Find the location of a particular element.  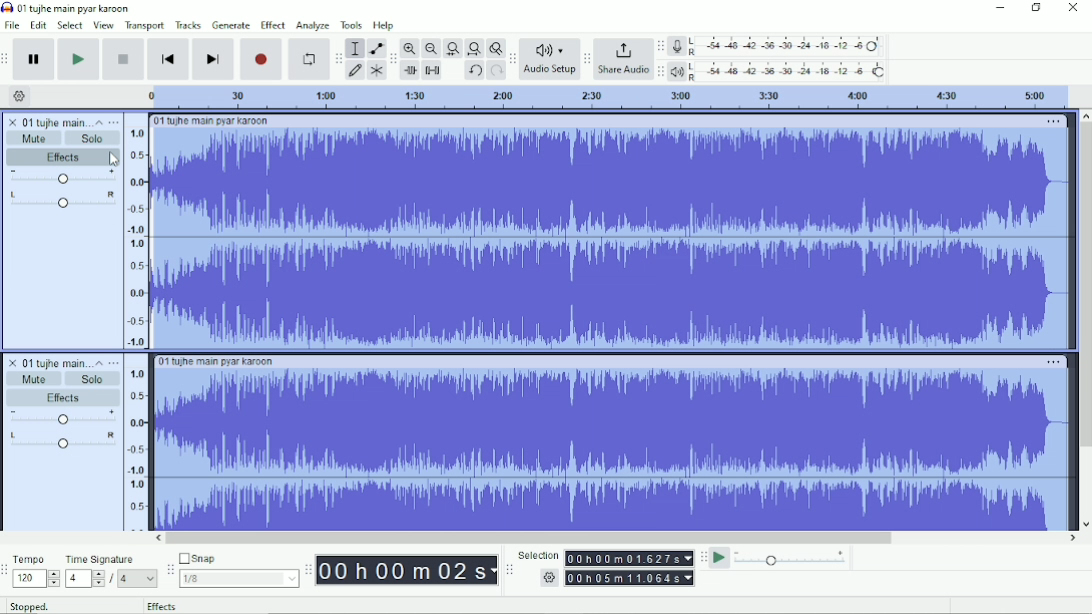

Effects is located at coordinates (62, 159).